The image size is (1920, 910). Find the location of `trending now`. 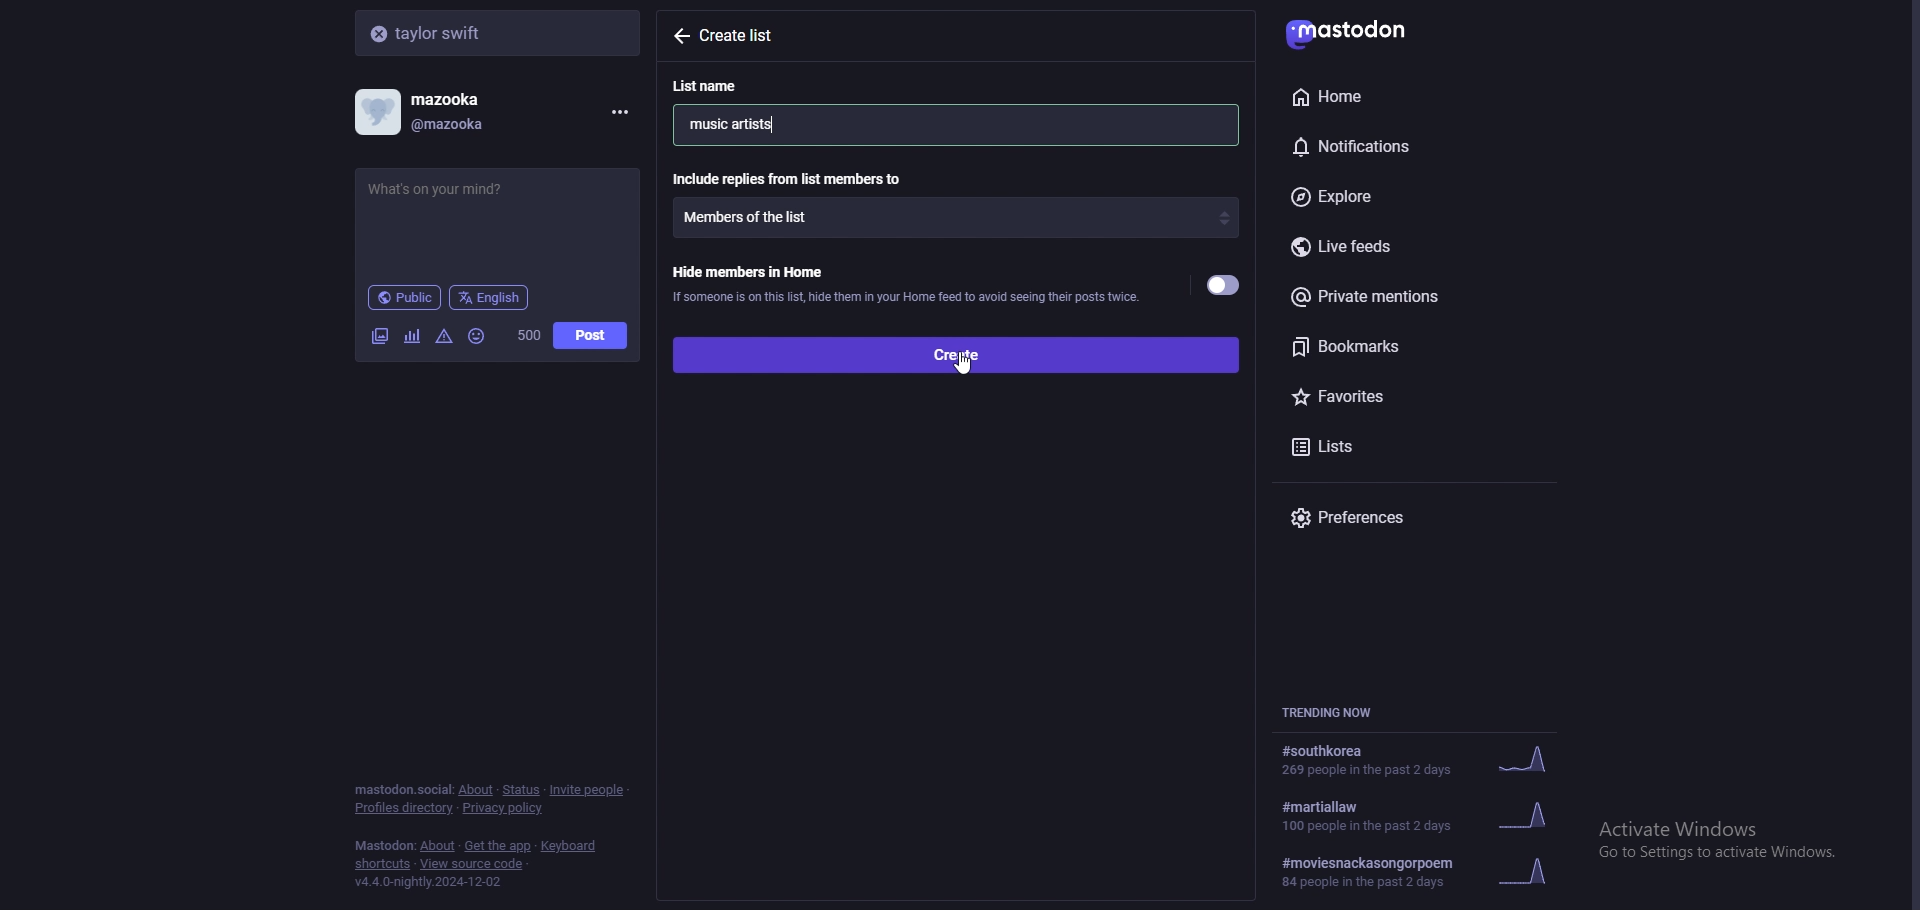

trending now is located at coordinates (1338, 712).